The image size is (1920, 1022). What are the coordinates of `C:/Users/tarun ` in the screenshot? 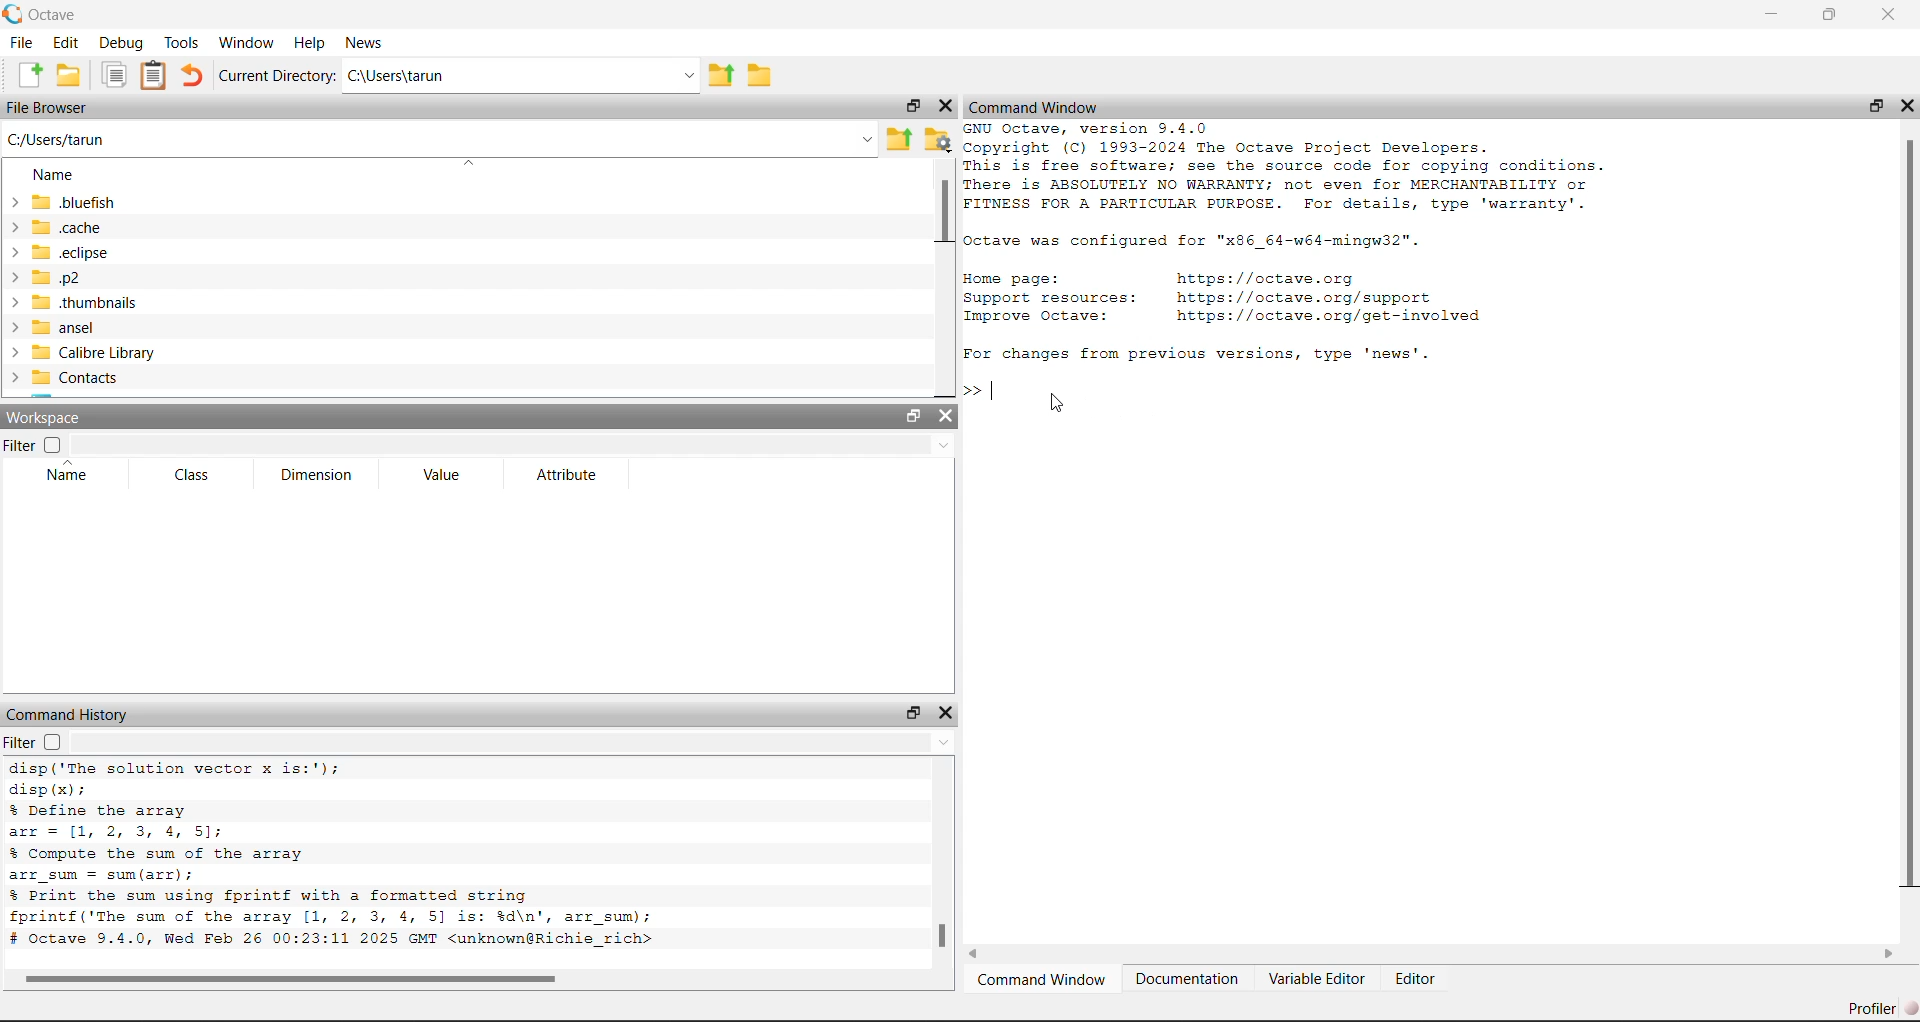 It's located at (440, 139).